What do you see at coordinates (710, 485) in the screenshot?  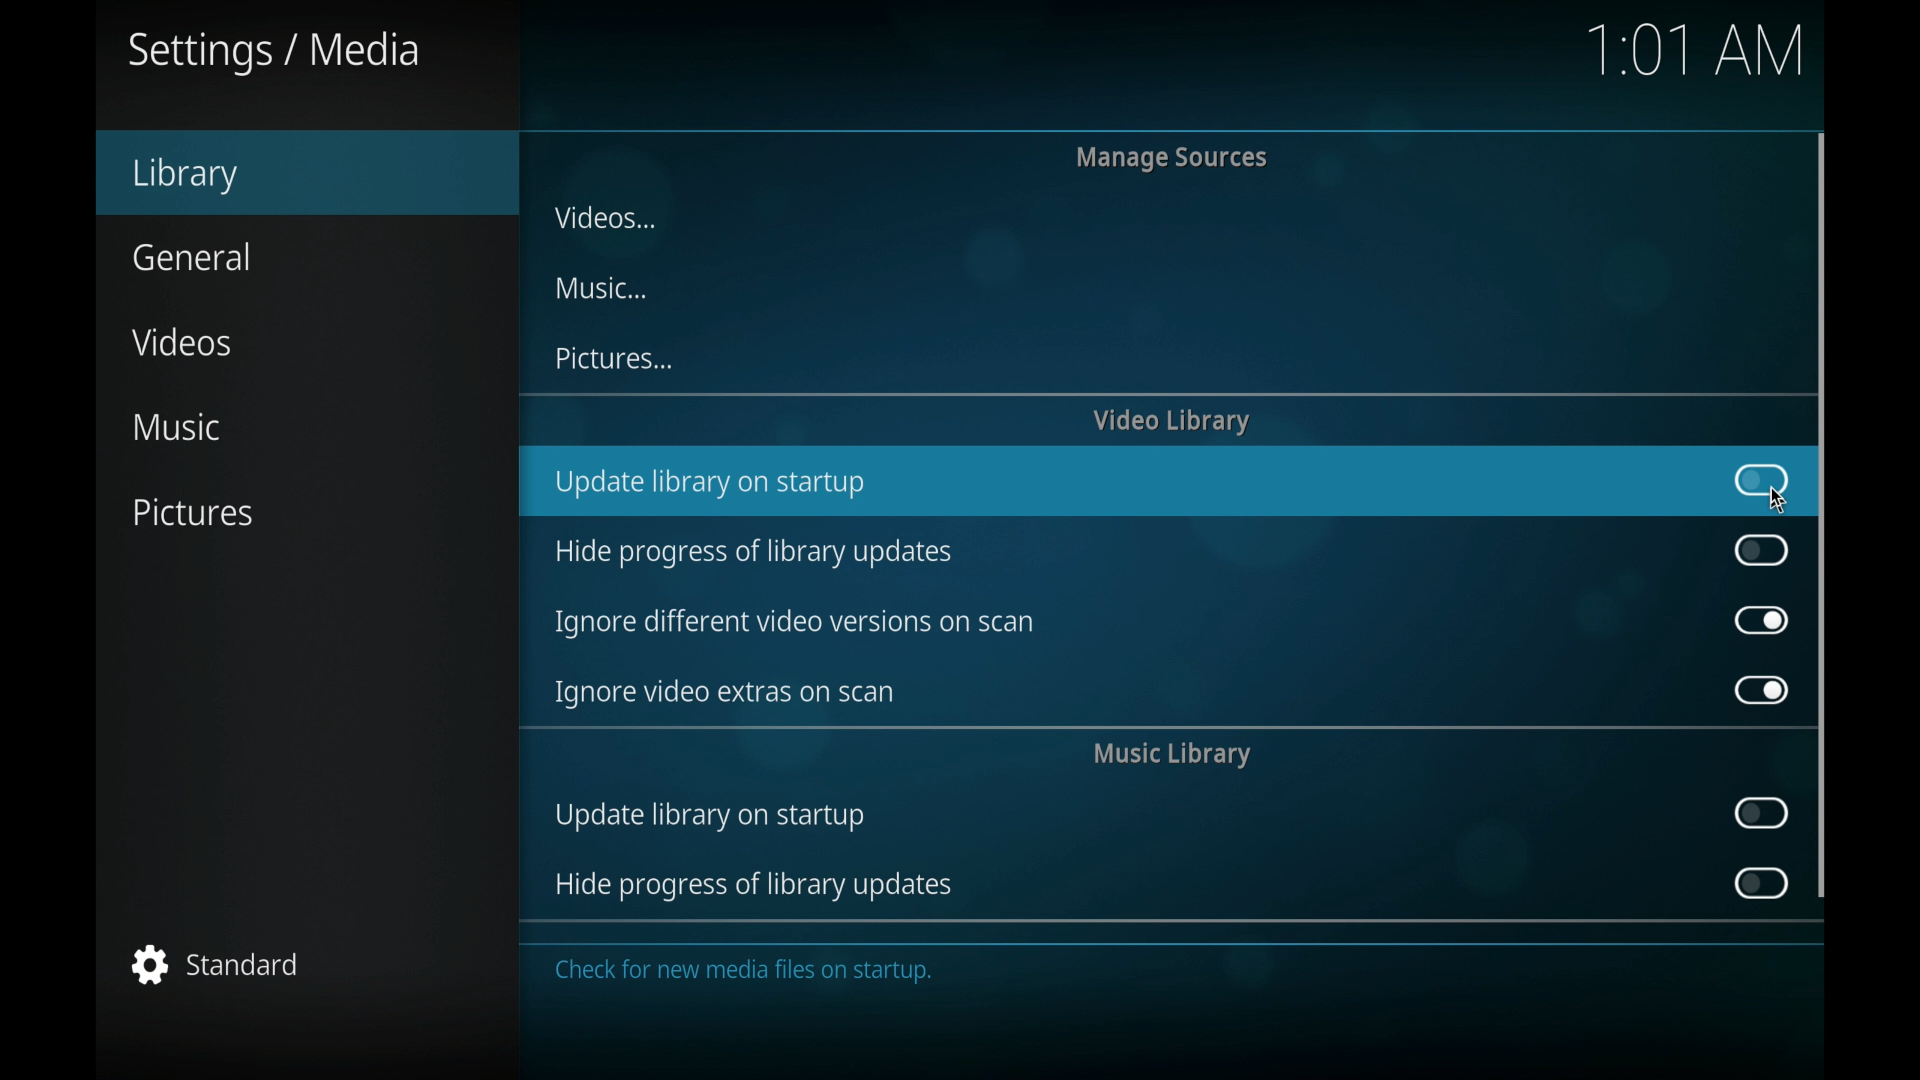 I see `update library on  startup` at bounding box center [710, 485].